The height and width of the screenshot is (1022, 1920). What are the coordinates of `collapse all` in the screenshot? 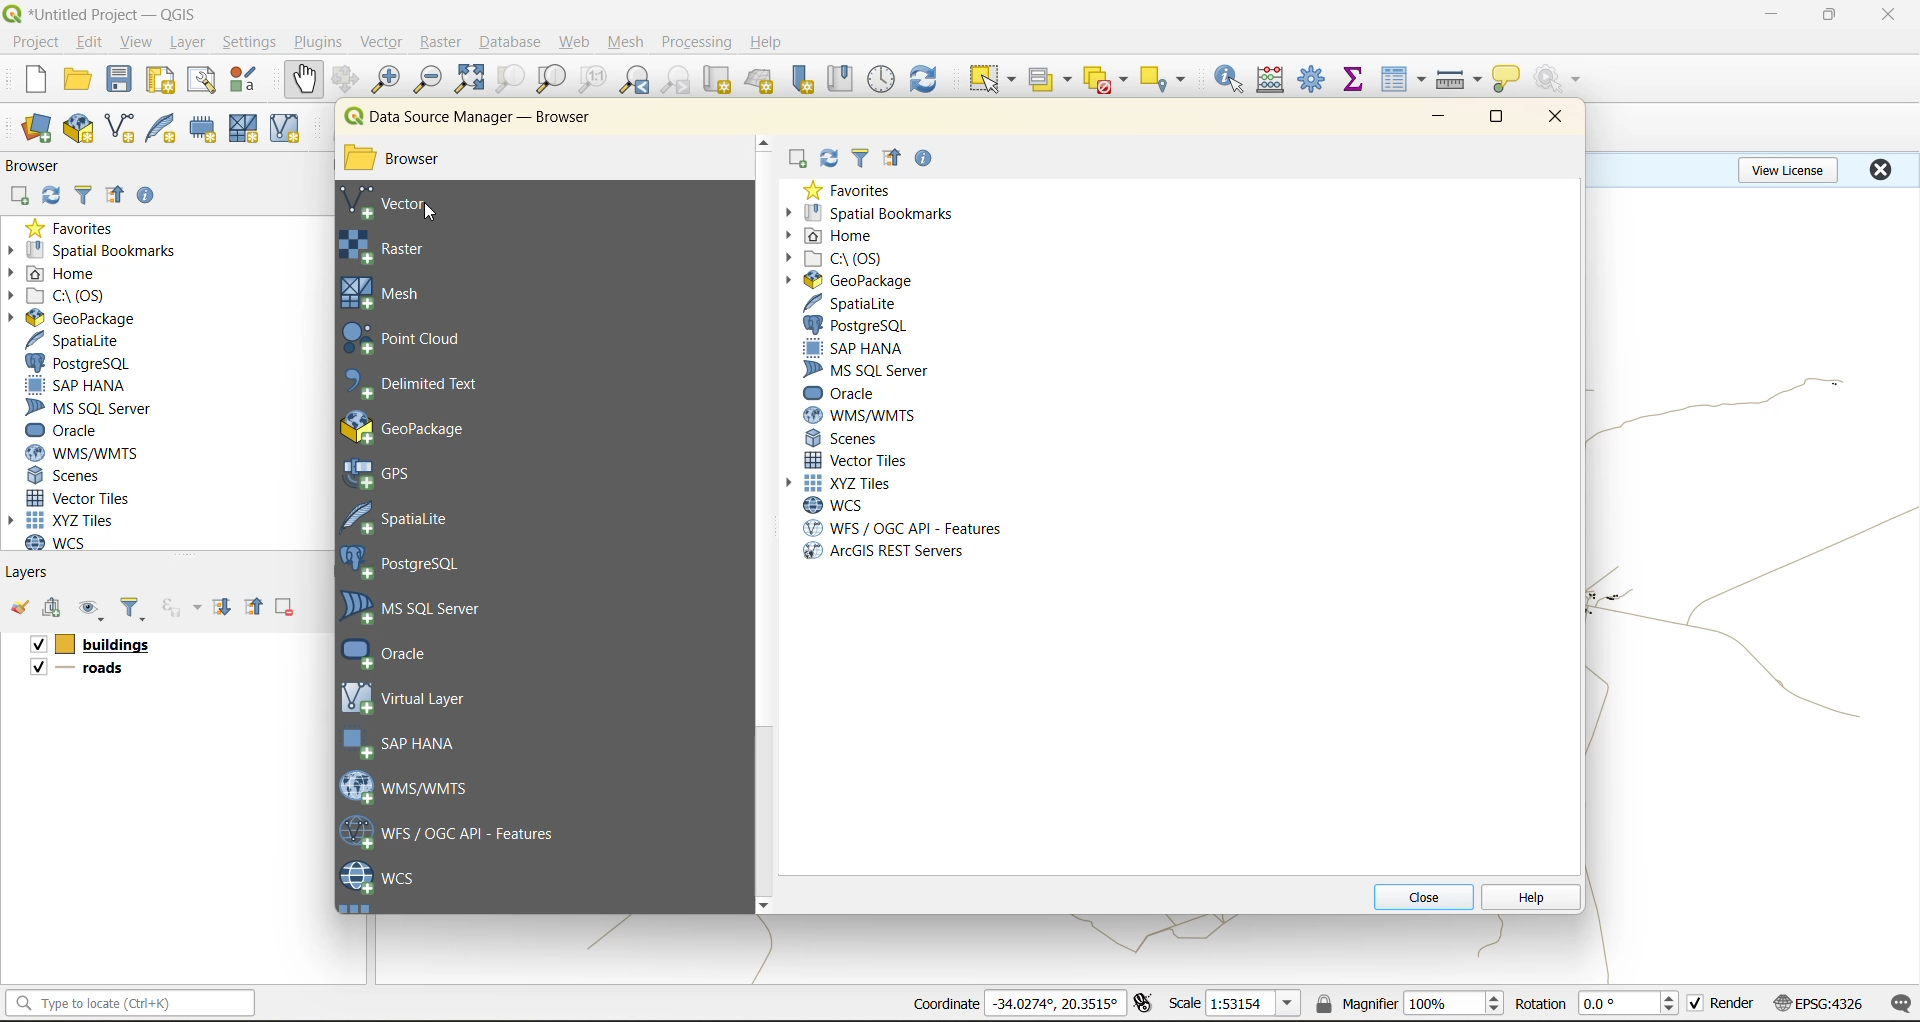 It's located at (895, 160).